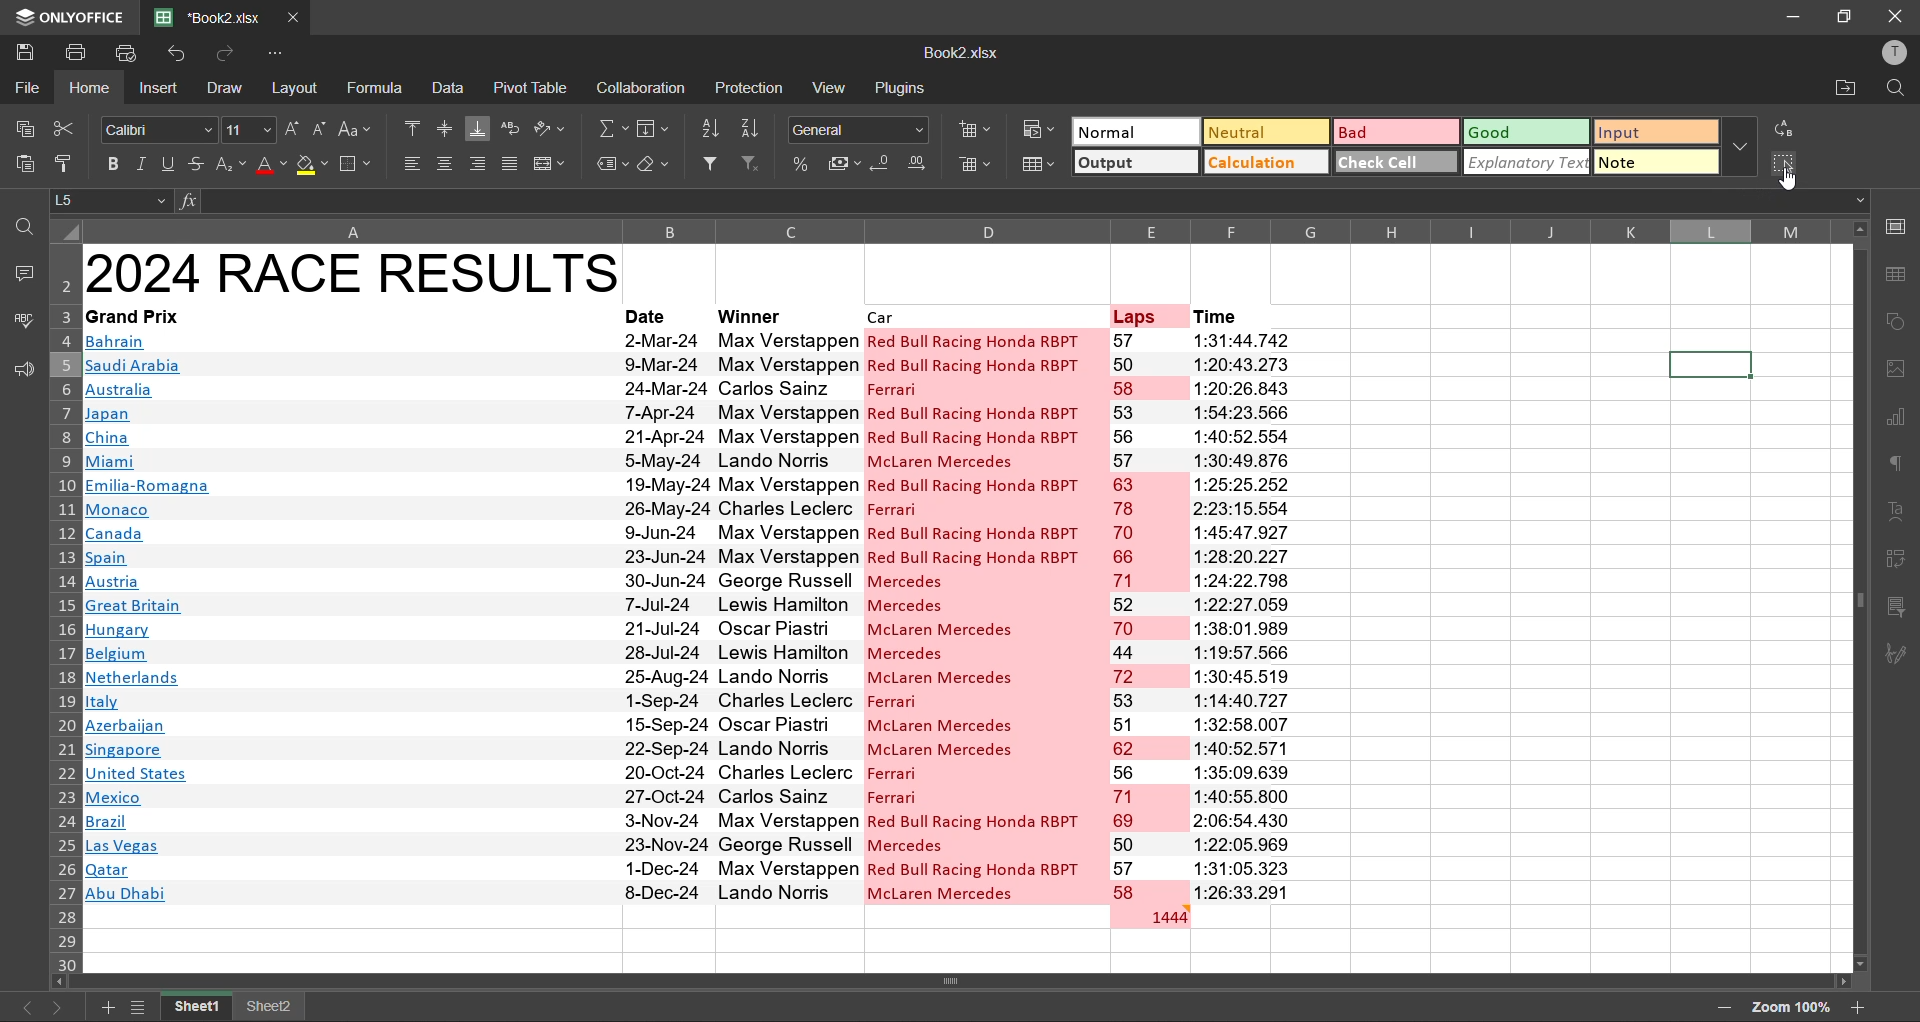  I want to click on images, so click(1895, 372).